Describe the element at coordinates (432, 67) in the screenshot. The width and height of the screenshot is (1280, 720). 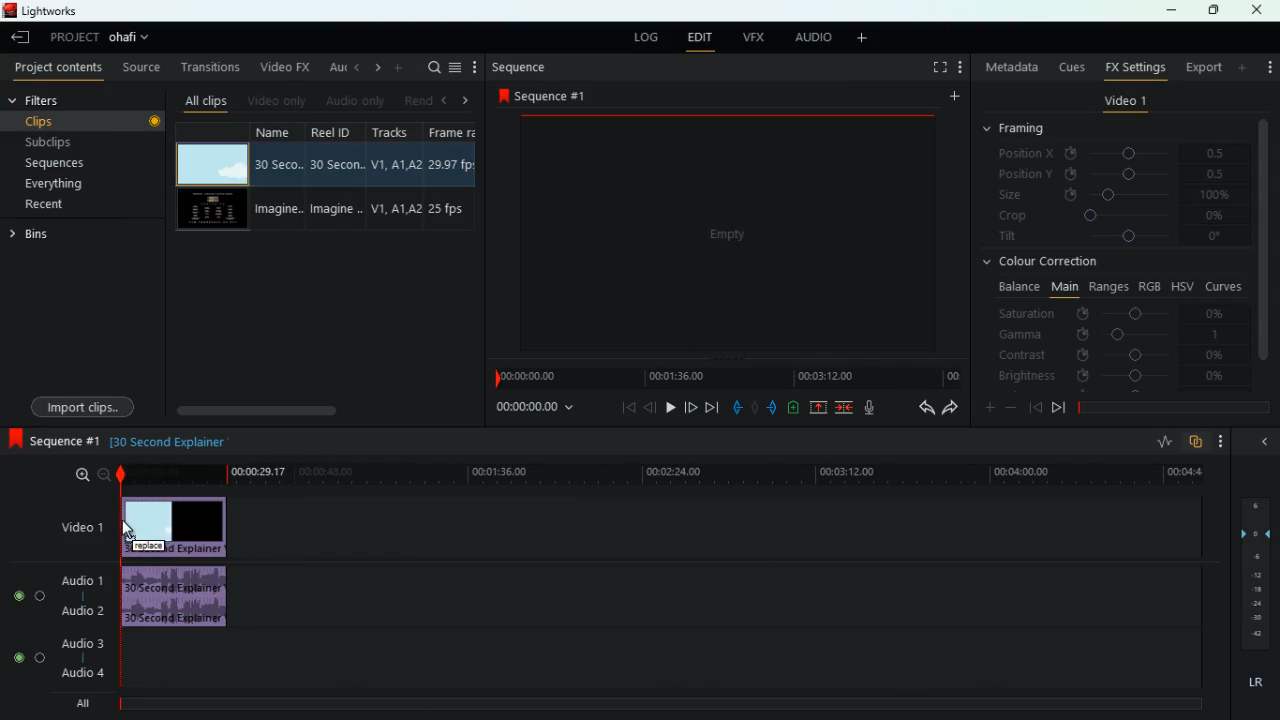
I see `search` at that location.